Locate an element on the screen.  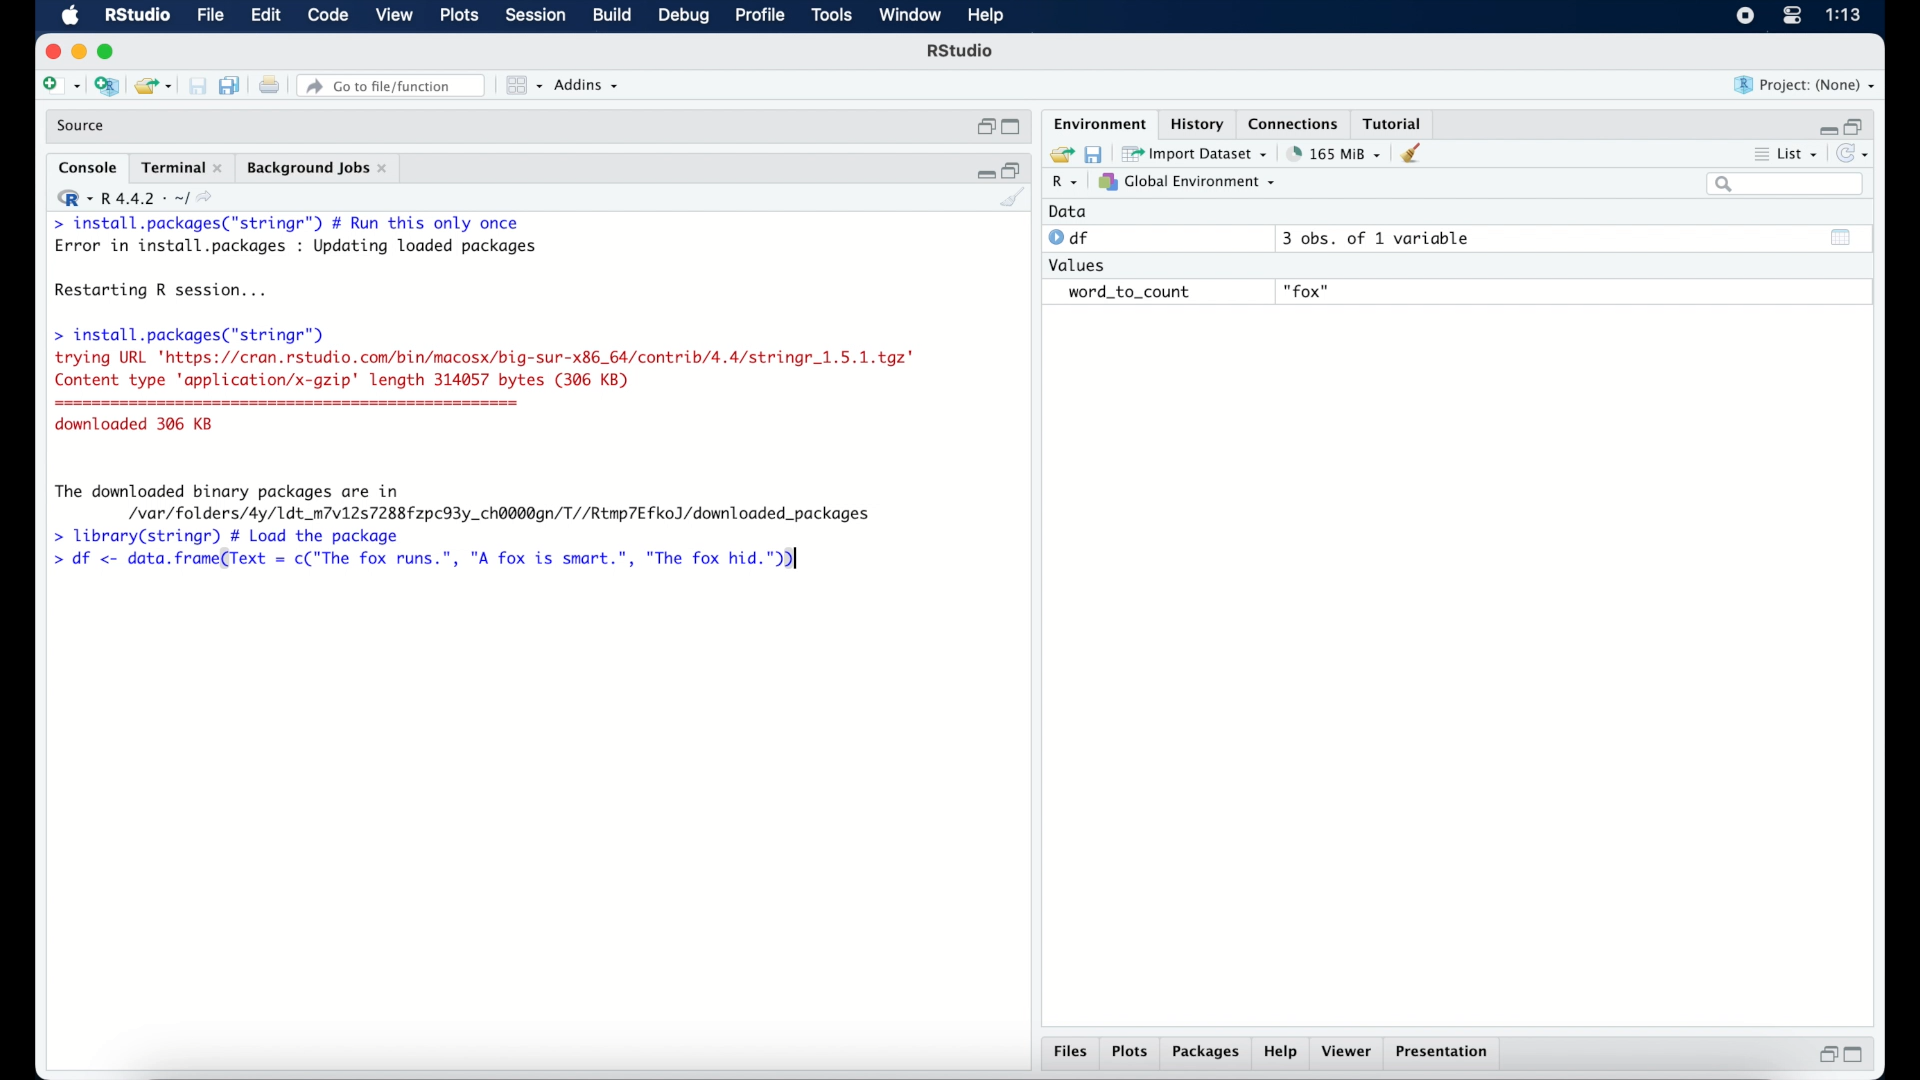
create new project is located at coordinates (106, 87).